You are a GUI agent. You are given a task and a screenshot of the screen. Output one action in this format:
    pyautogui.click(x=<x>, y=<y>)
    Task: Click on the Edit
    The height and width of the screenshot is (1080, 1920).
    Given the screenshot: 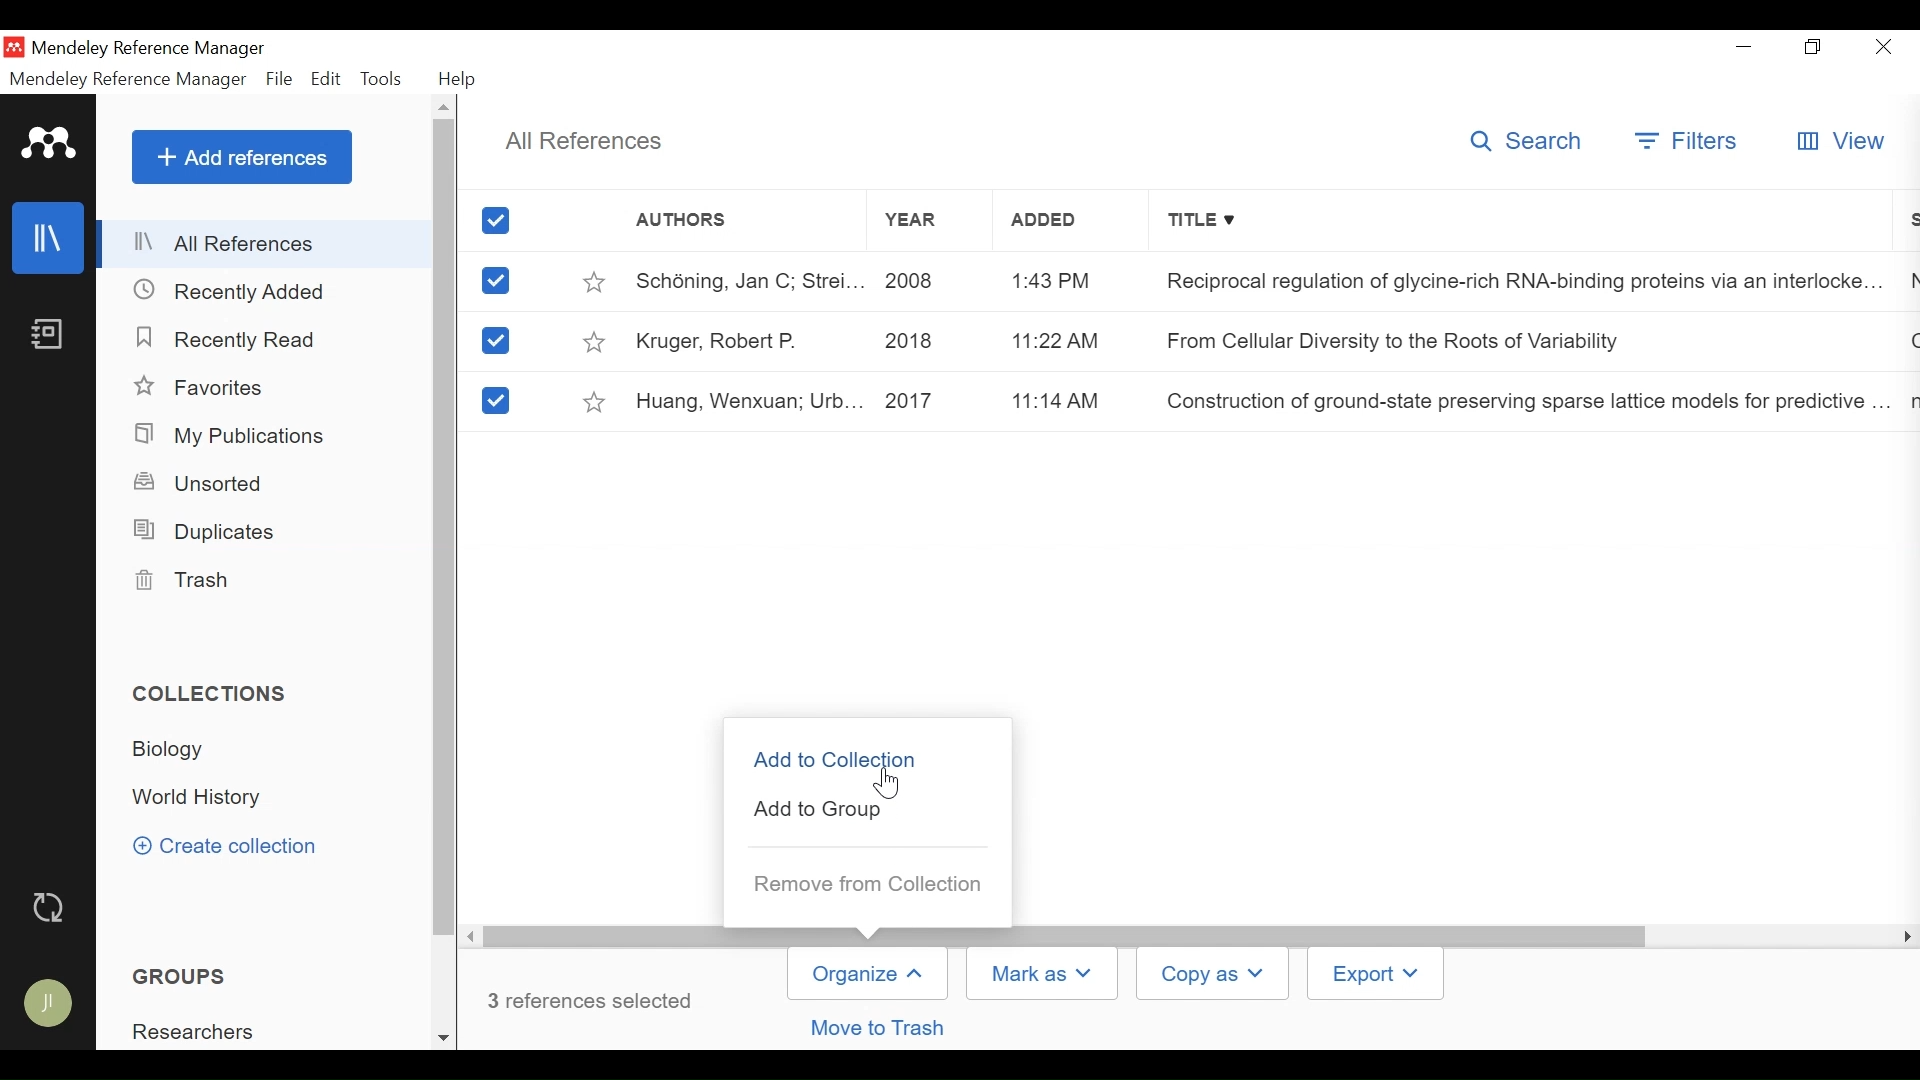 What is the action you would take?
    pyautogui.click(x=325, y=79)
    